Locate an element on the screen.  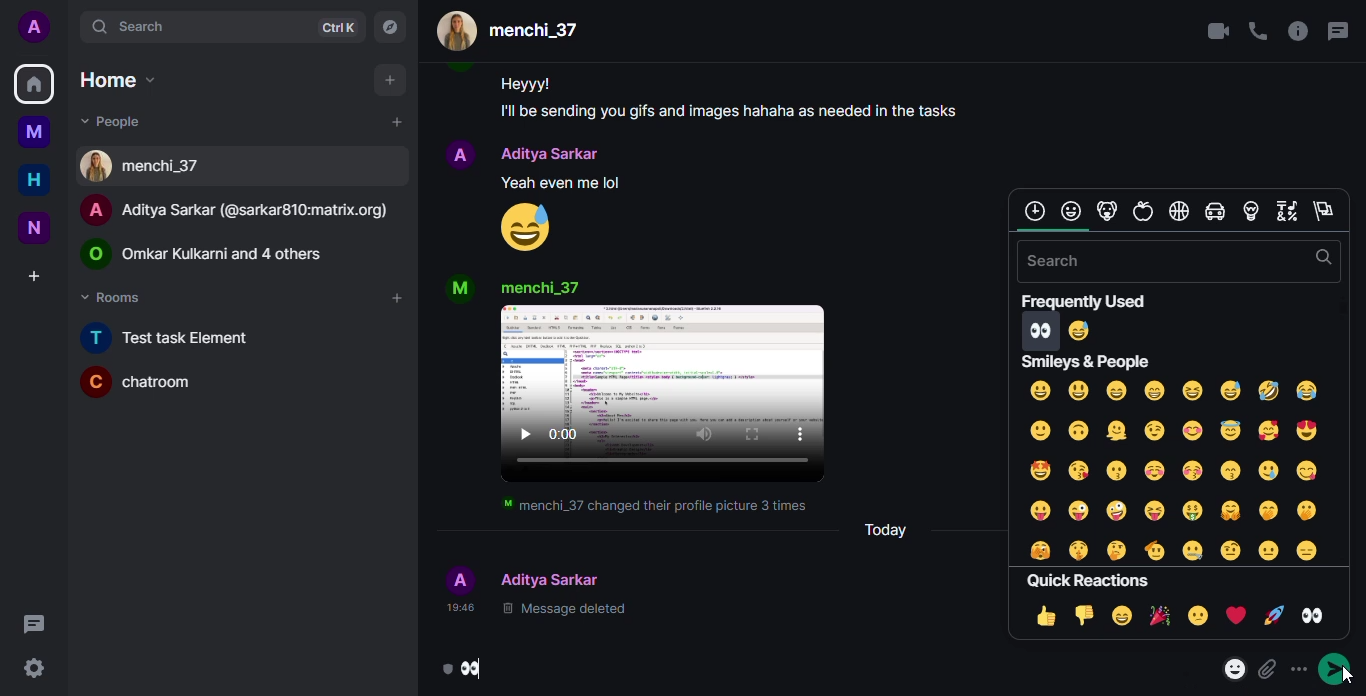
symbols is located at coordinates (1283, 211).